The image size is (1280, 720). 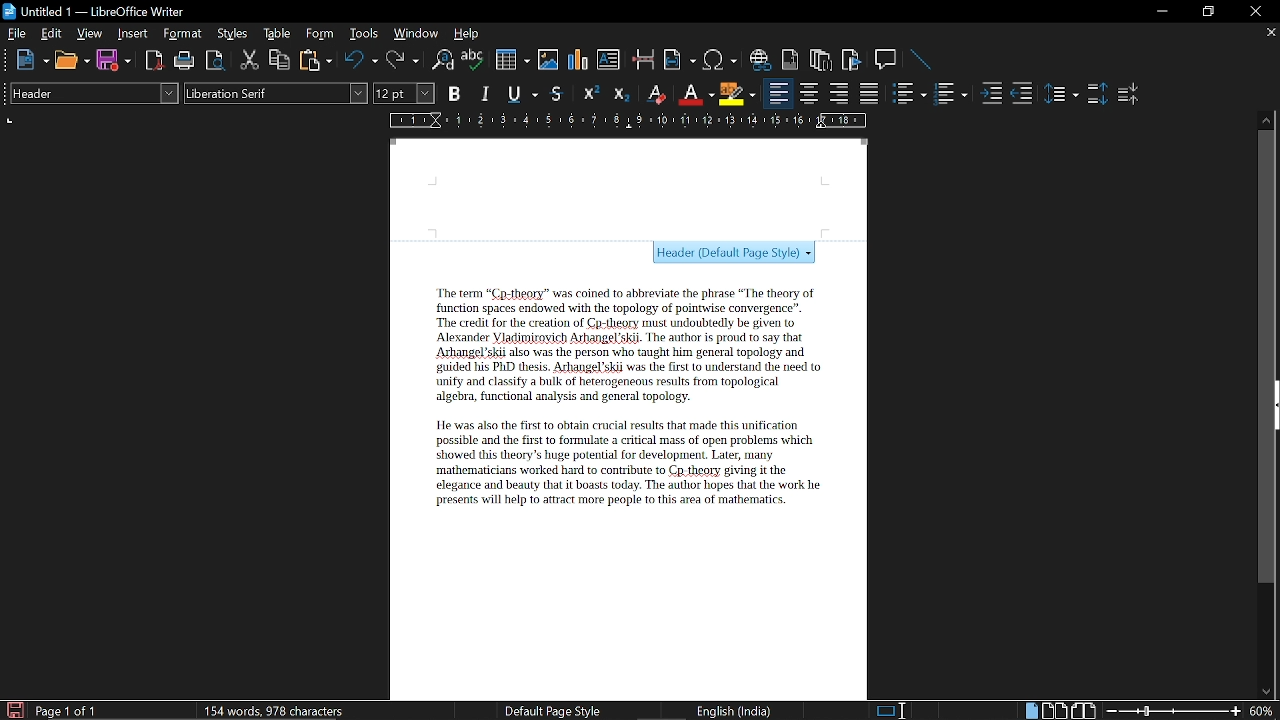 I want to click on toggle ordered list, so click(x=909, y=94).